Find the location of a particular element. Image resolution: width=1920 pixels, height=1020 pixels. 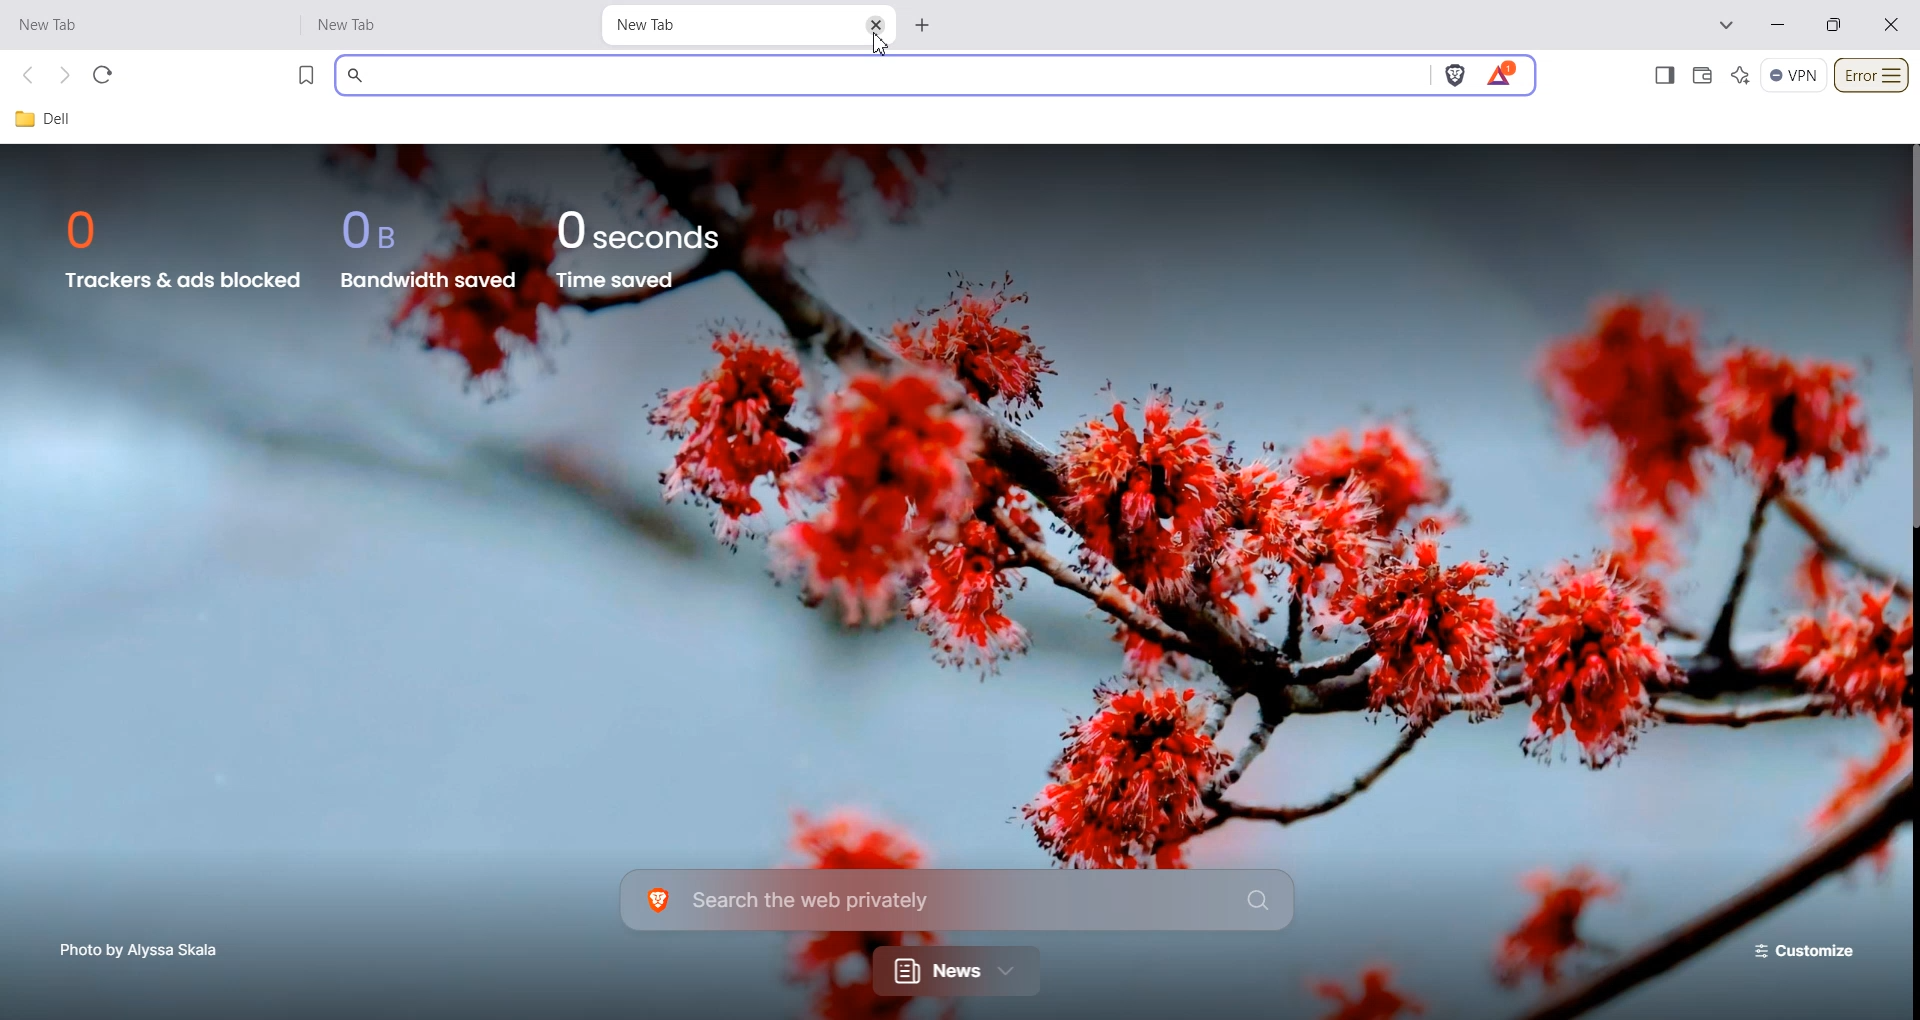

Dell File is located at coordinates (51, 120).